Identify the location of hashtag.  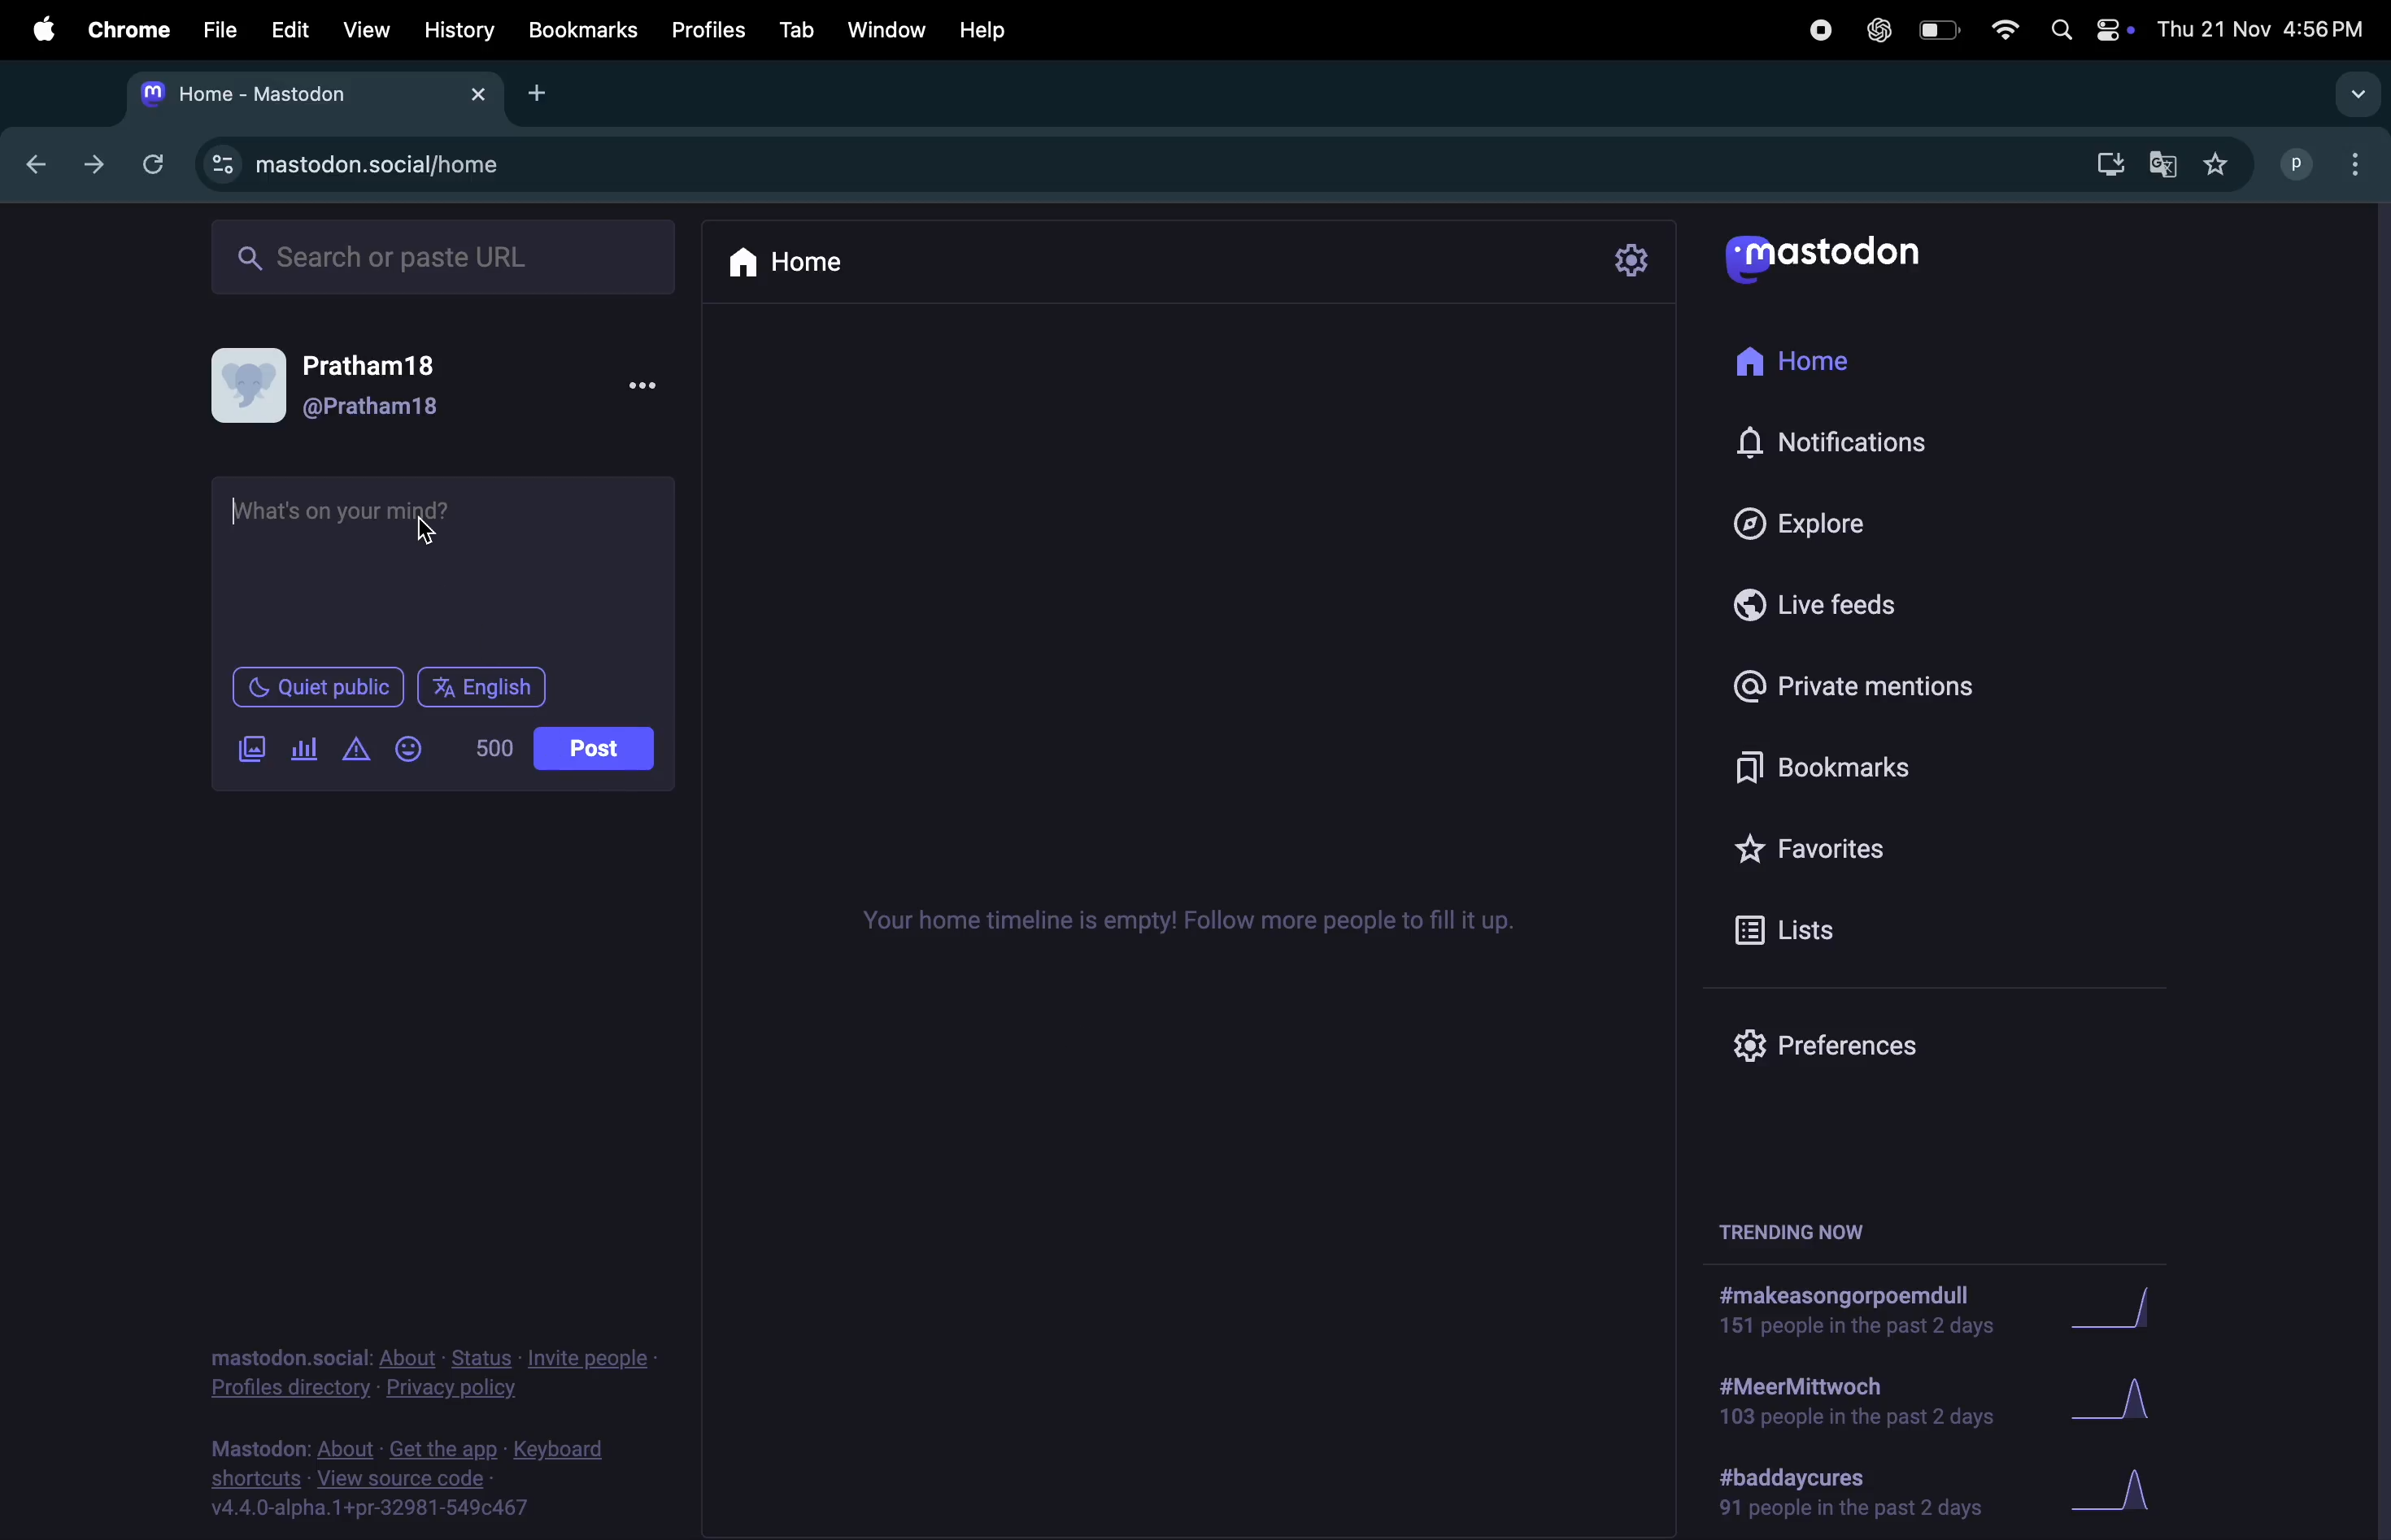
(1842, 1405).